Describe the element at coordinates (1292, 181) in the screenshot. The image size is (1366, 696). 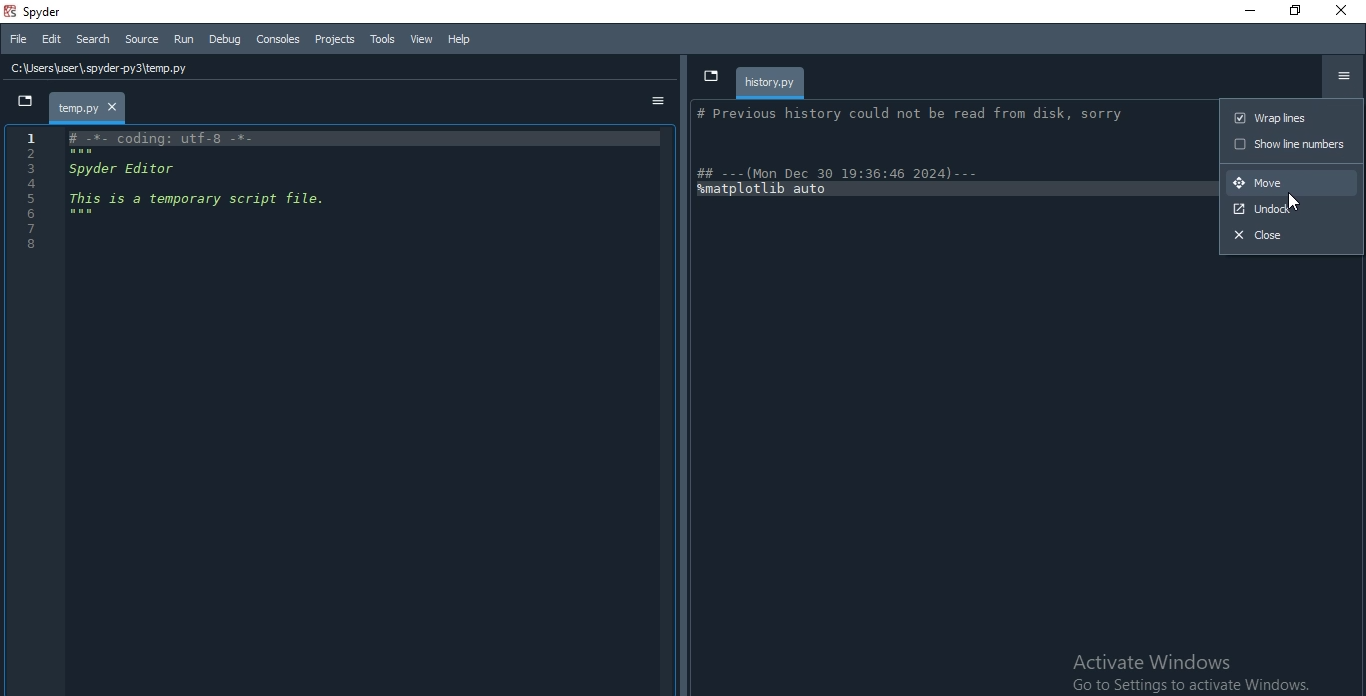
I see `move` at that location.